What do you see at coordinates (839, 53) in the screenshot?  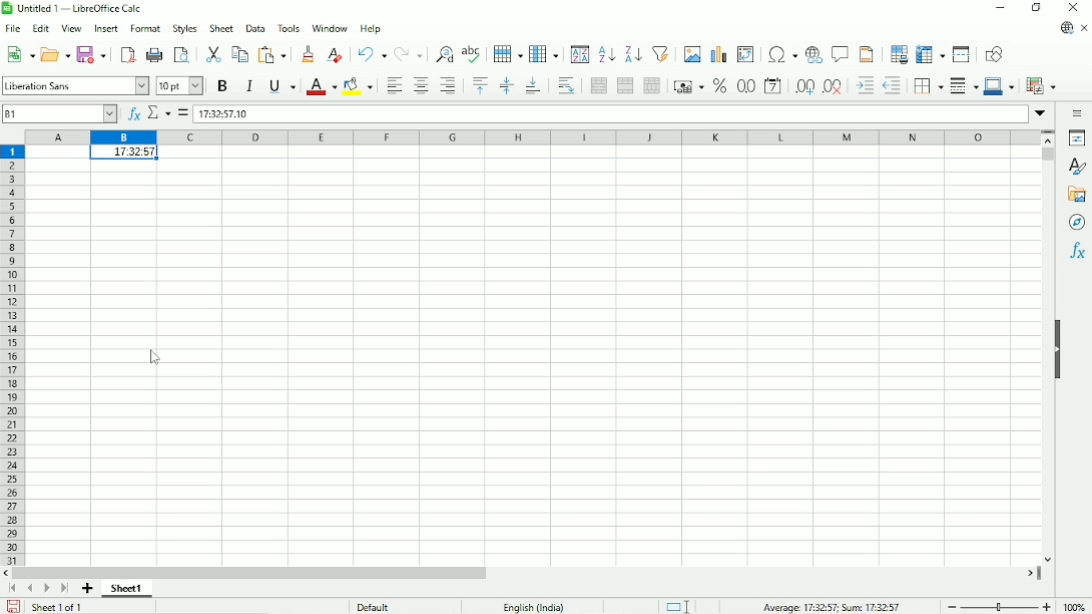 I see `Insert comment` at bounding box center [839, 53].